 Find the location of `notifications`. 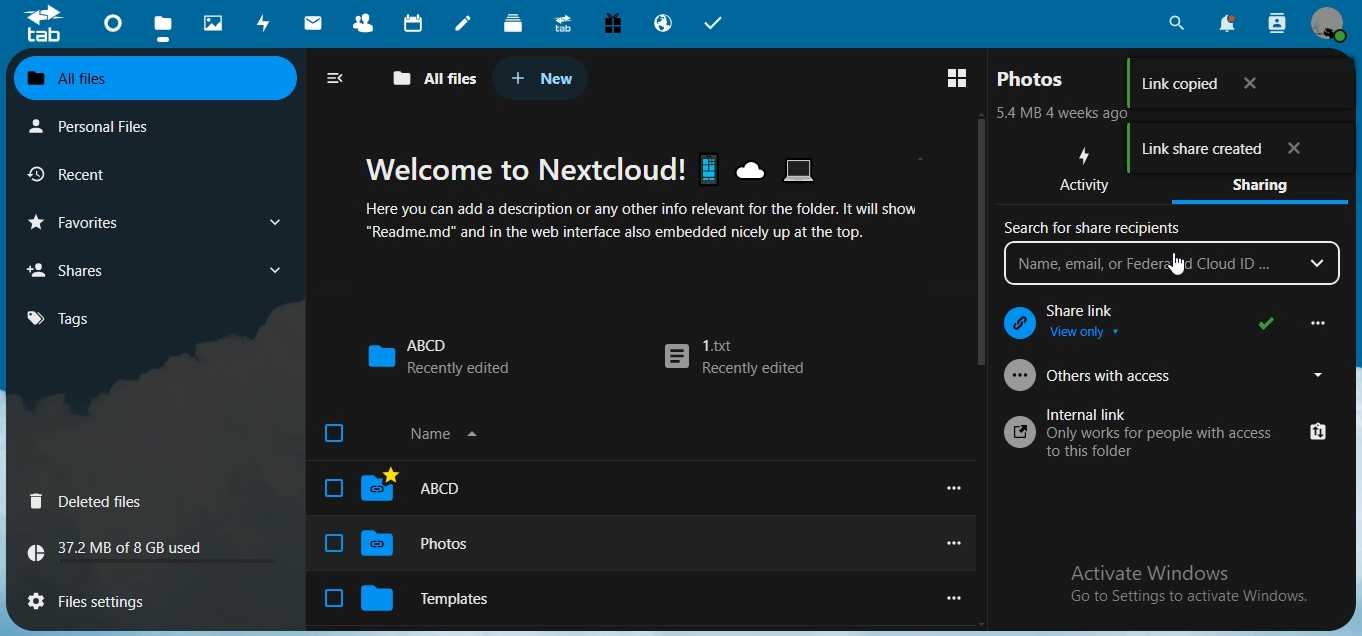

notifications is located at coordinates (1225, 23).